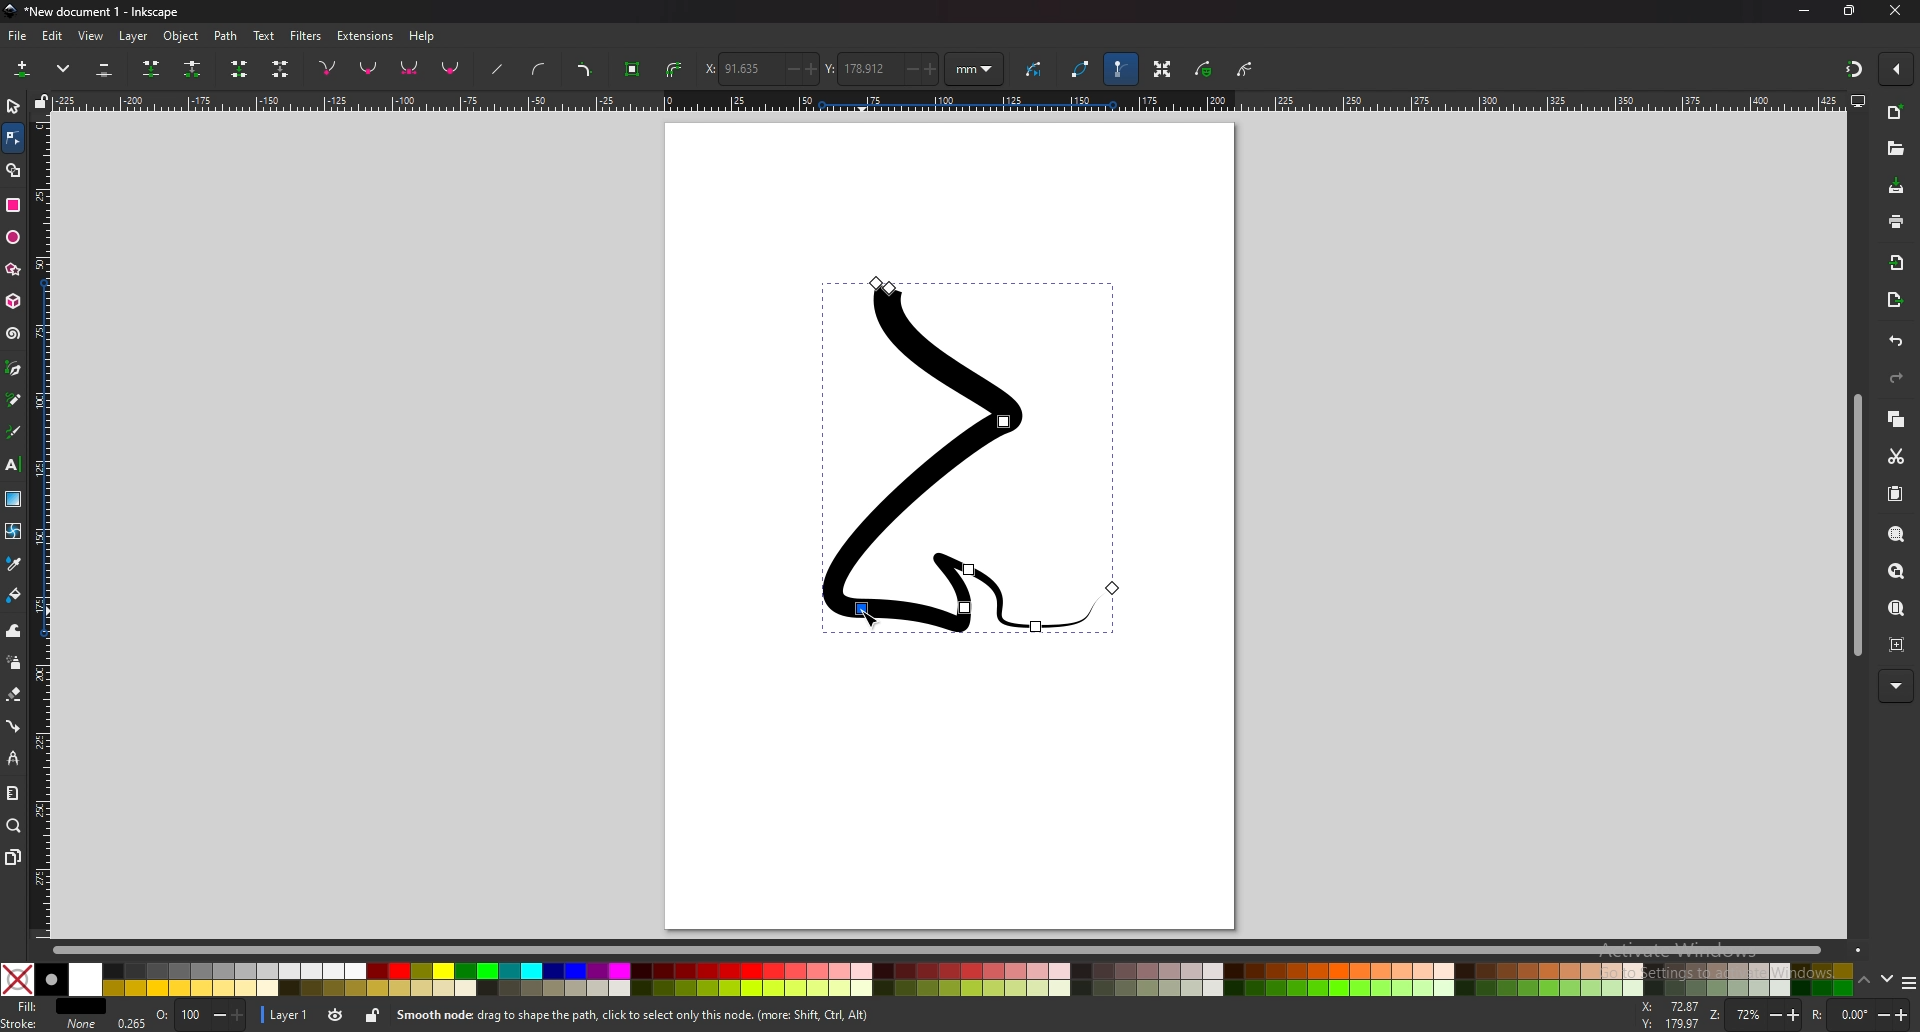 This screenshot has width=1920, height=1032. What do you see at coordinates (1897, 534) in the screenshot?
I see `zoom selection` at bounding box center [1897, 534].